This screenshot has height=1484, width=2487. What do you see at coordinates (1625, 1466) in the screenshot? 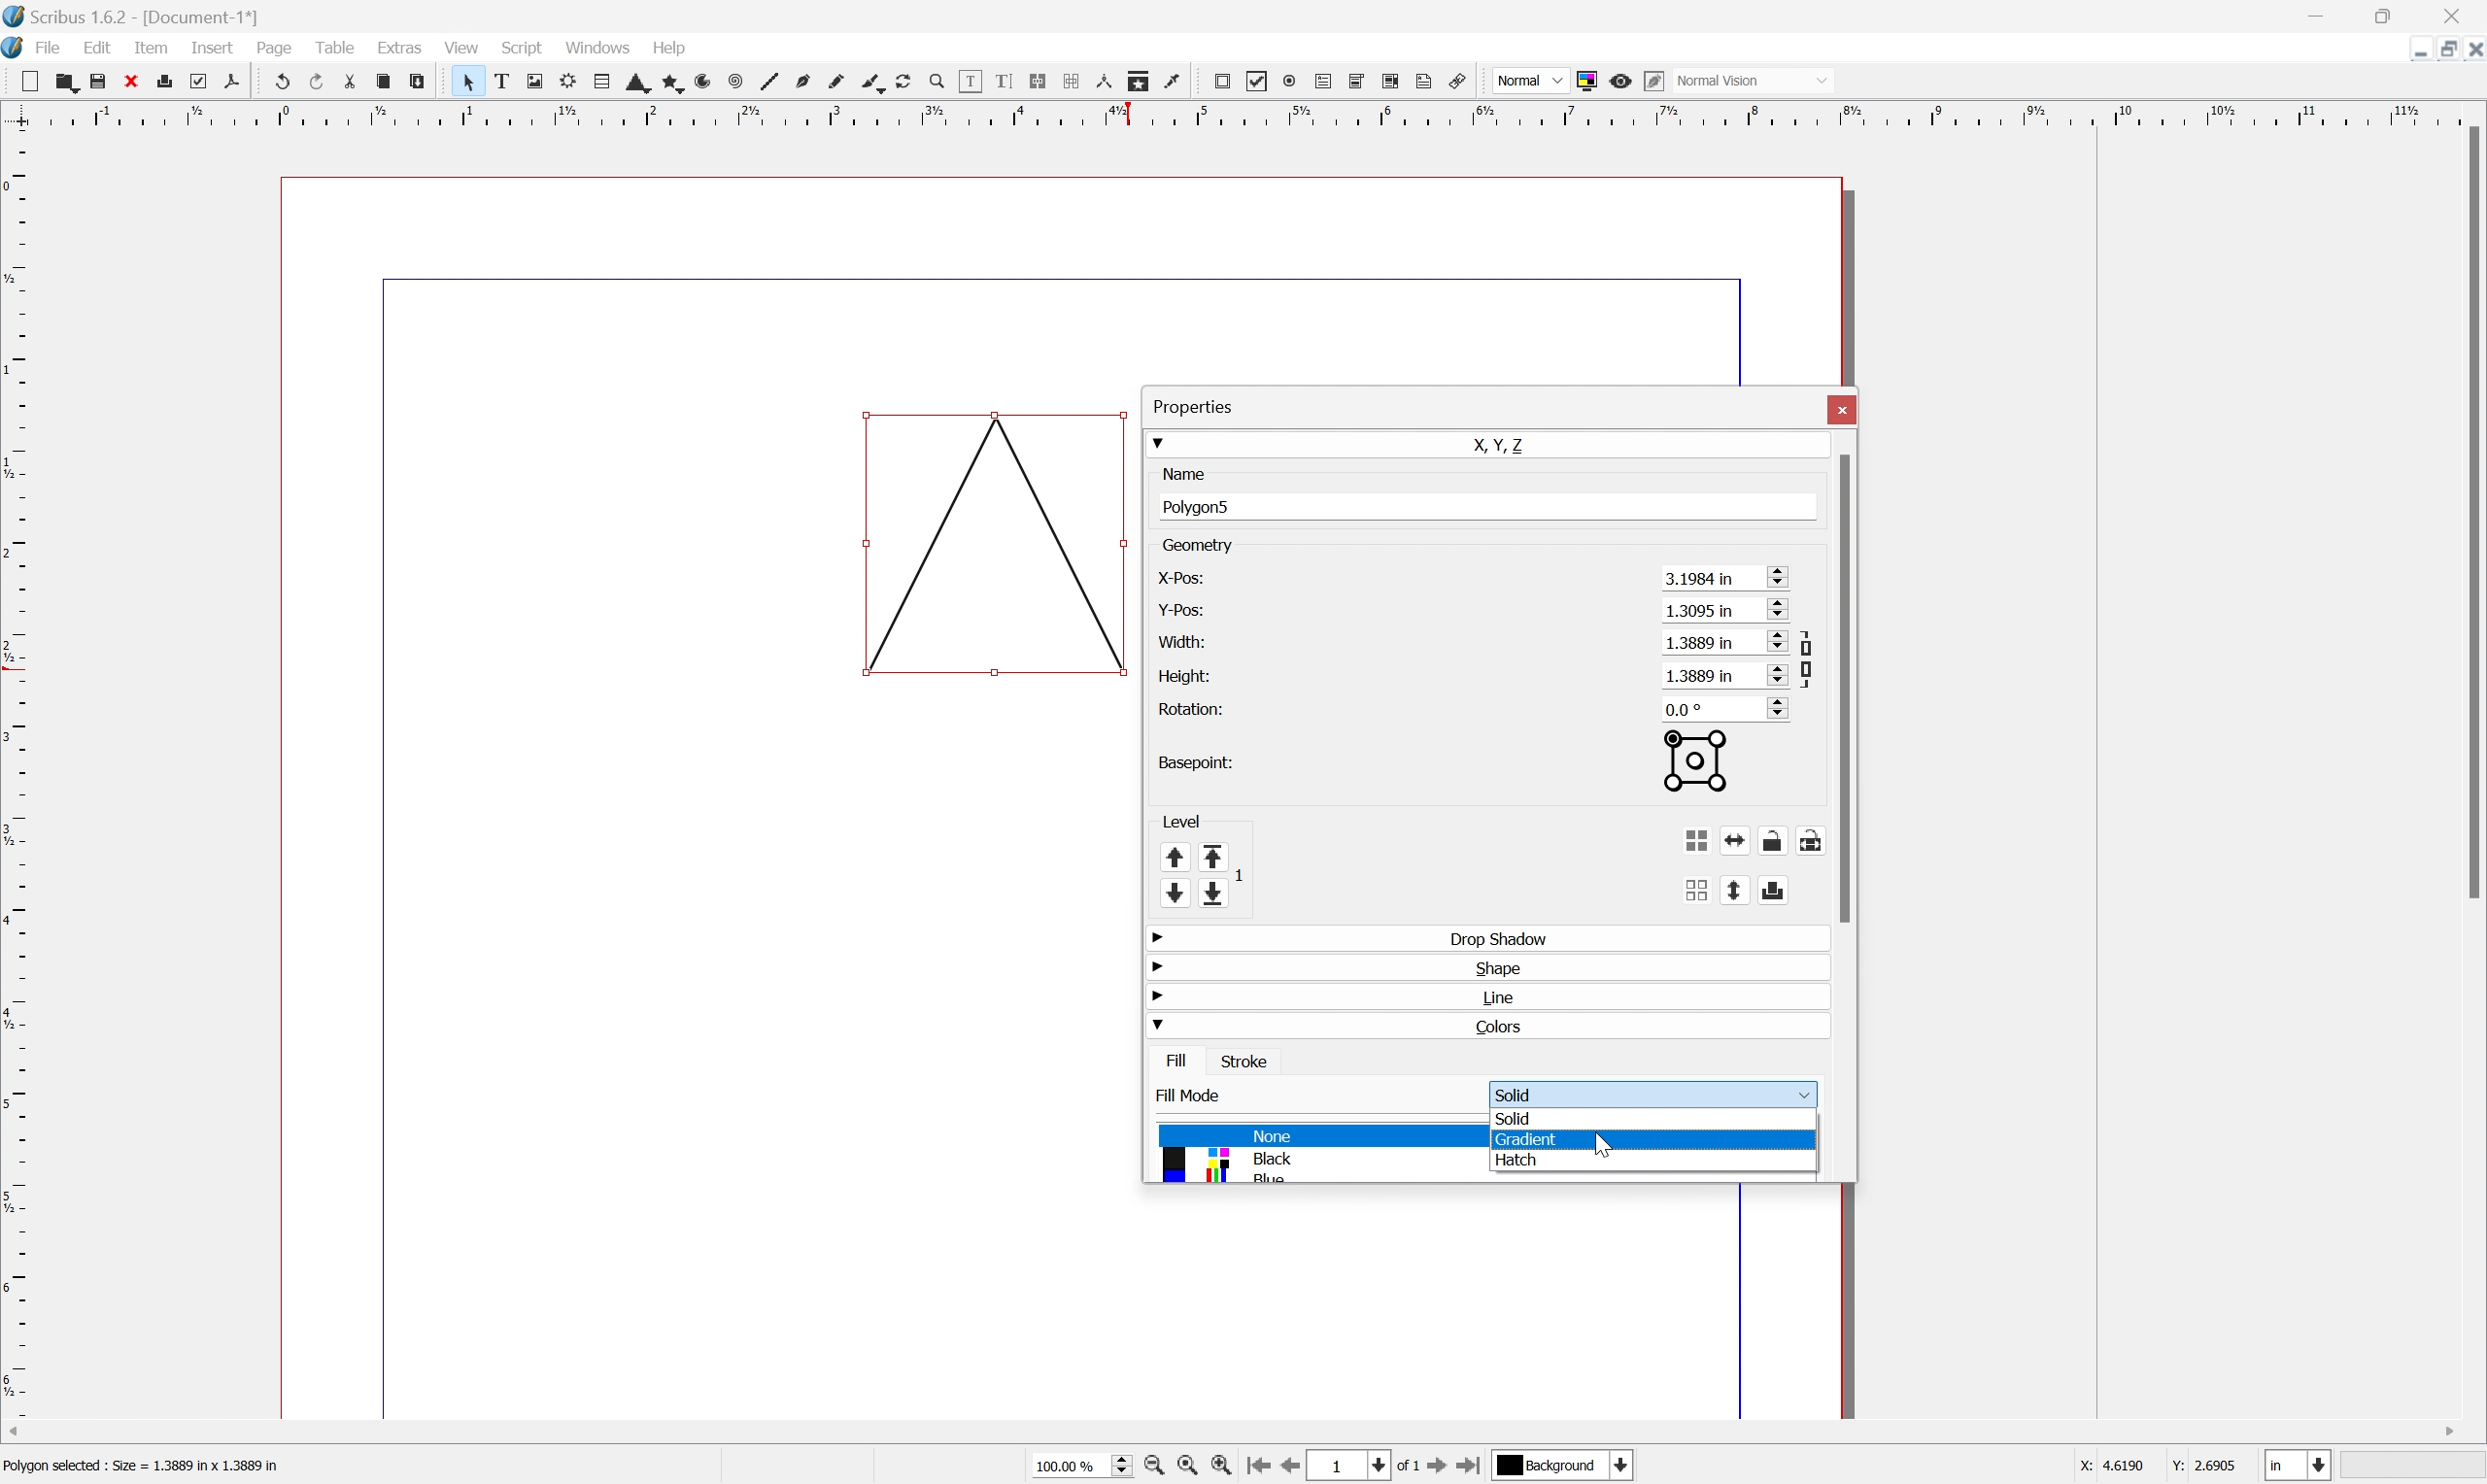
I see `Select current layer` at bounding box center [1625, 1466].